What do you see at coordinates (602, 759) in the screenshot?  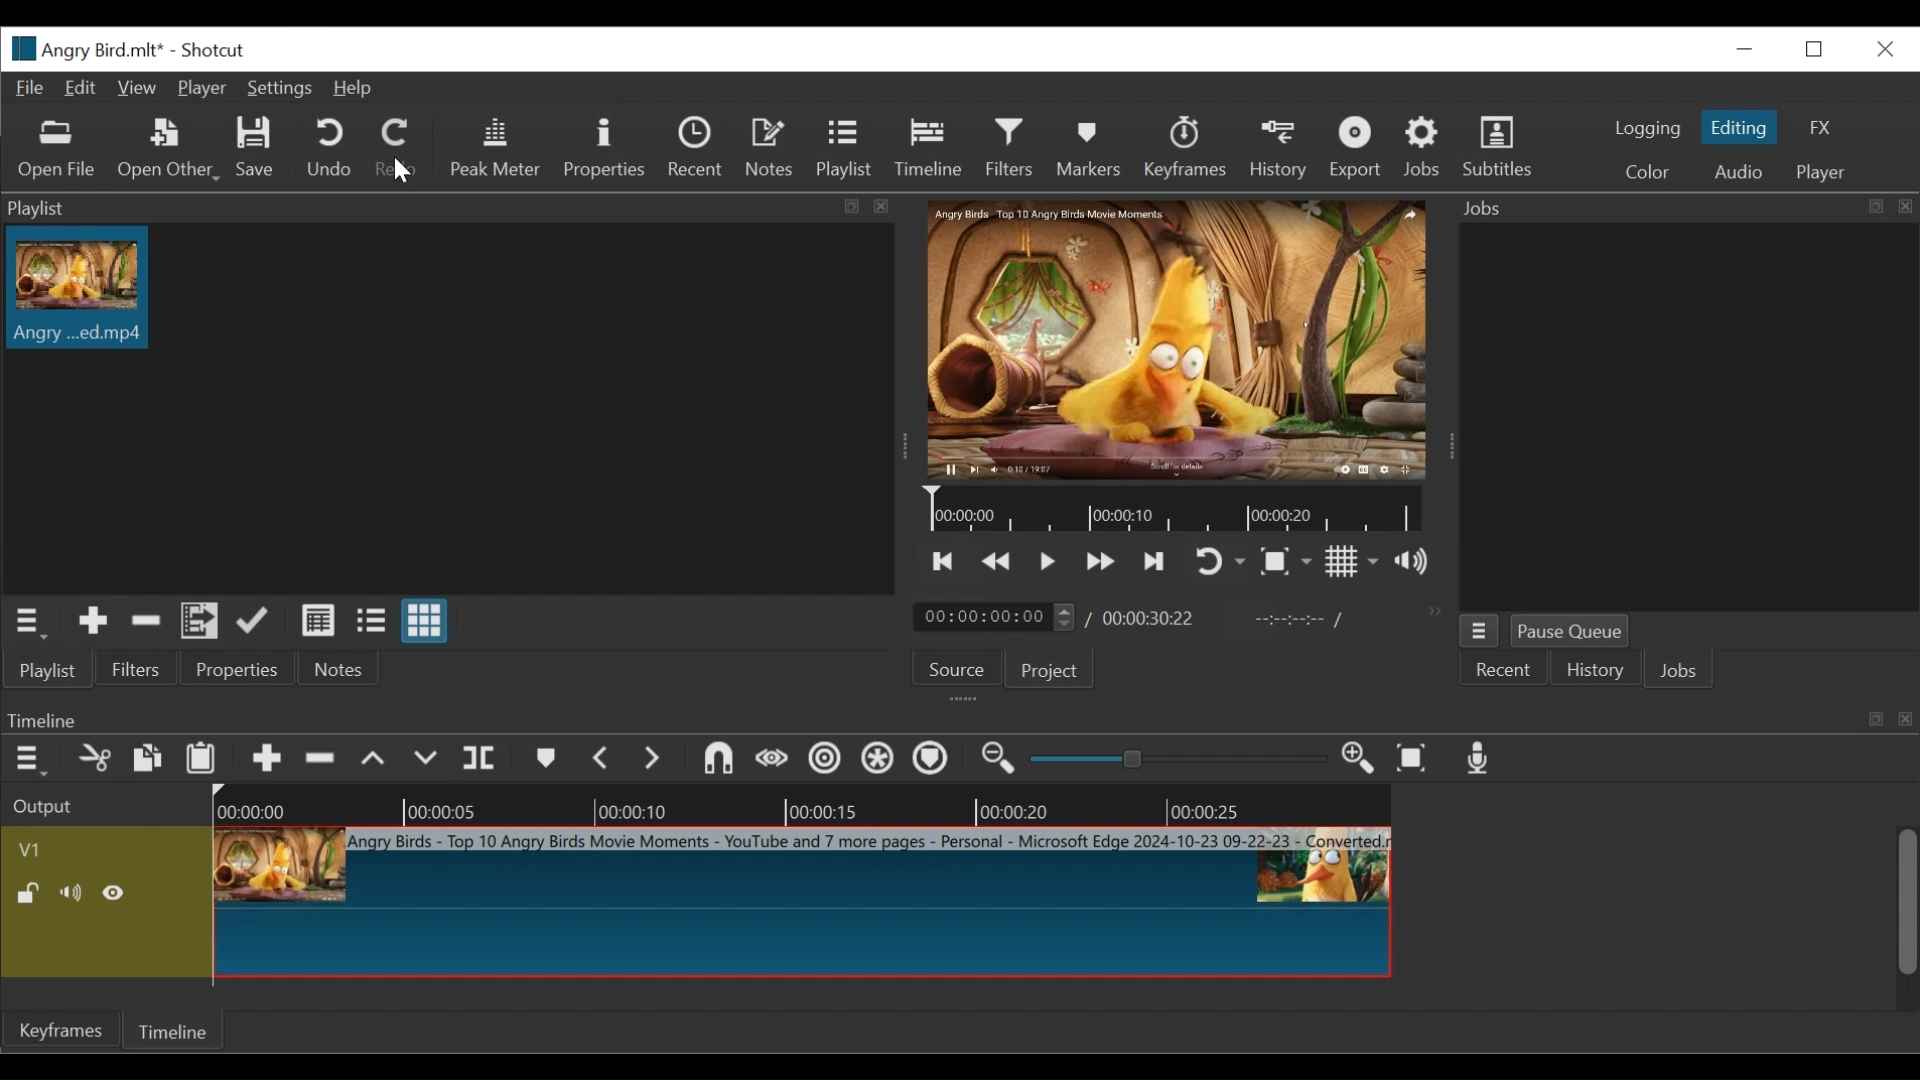 I see `Previous marker` at bounding box center [602, 759].